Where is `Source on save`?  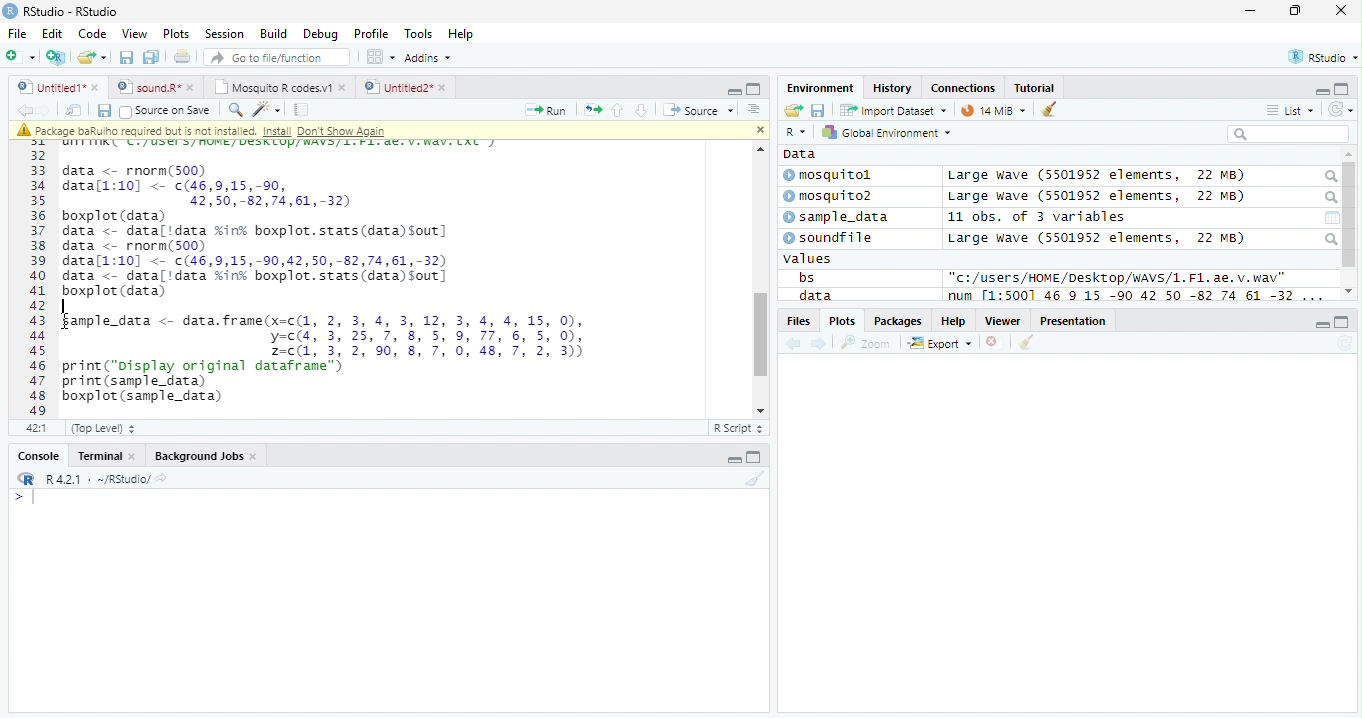
Source on save is located at coordinates (165, 112).